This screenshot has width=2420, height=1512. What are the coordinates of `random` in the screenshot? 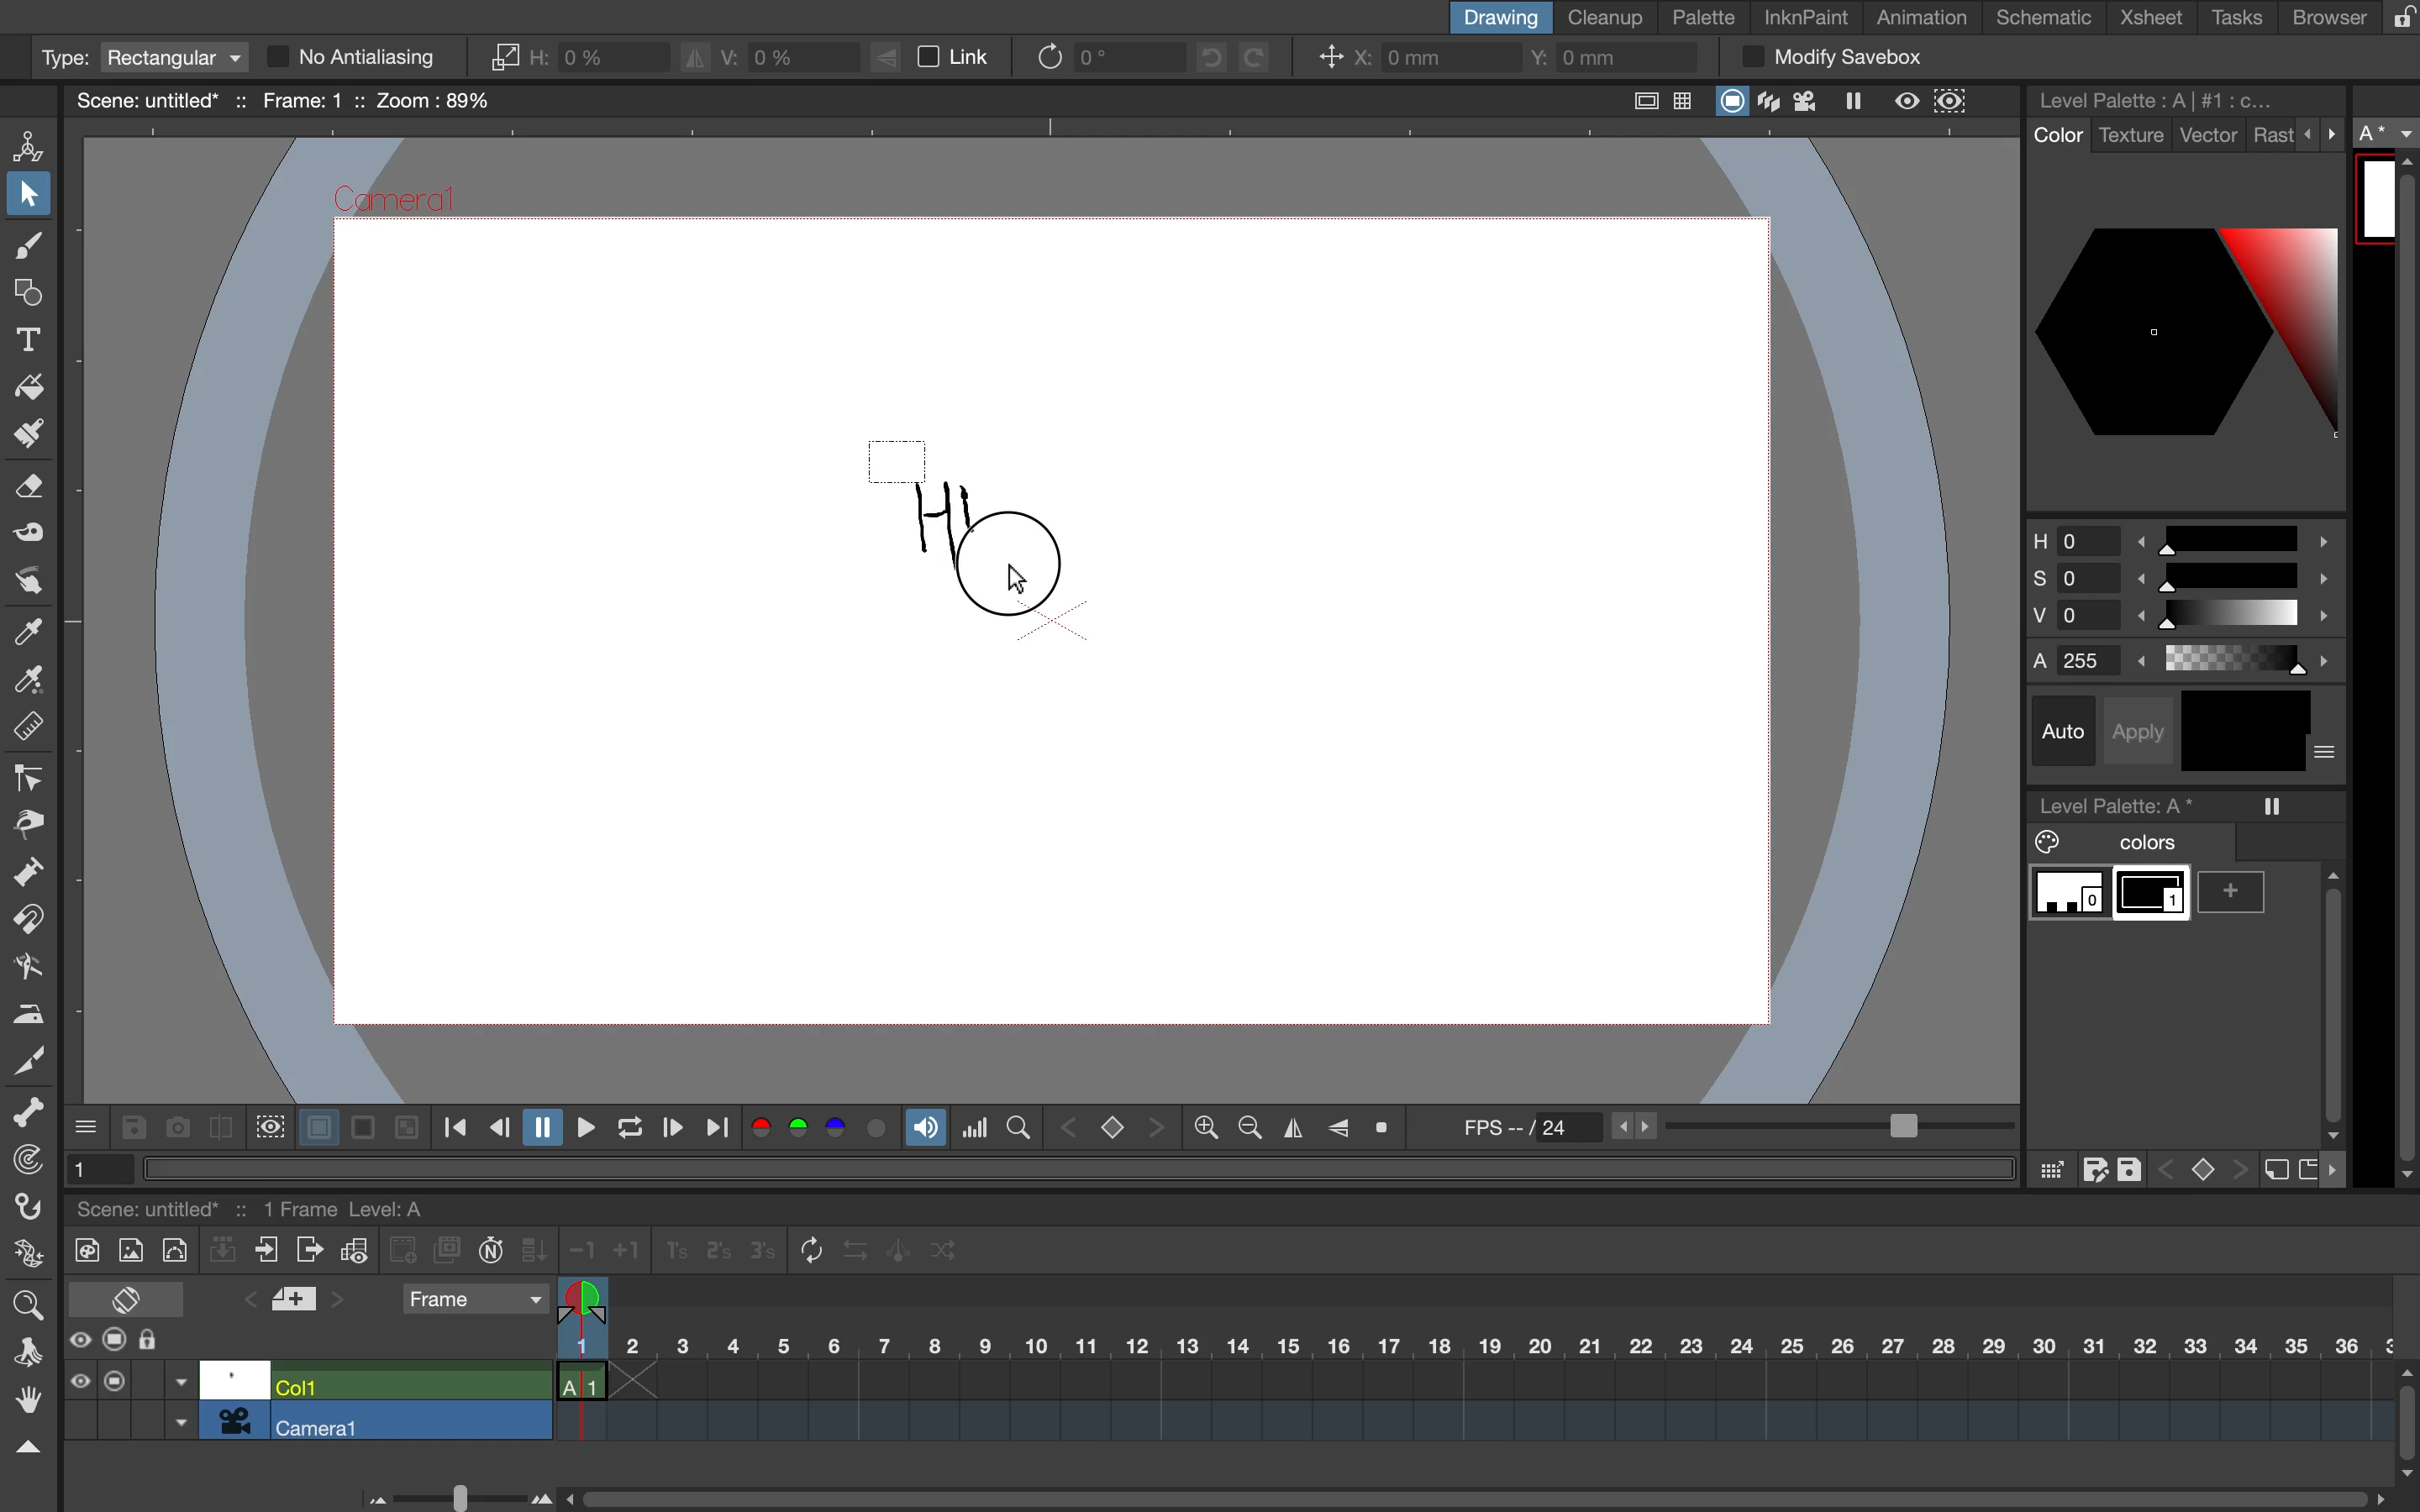 It's located at (946, 1254).